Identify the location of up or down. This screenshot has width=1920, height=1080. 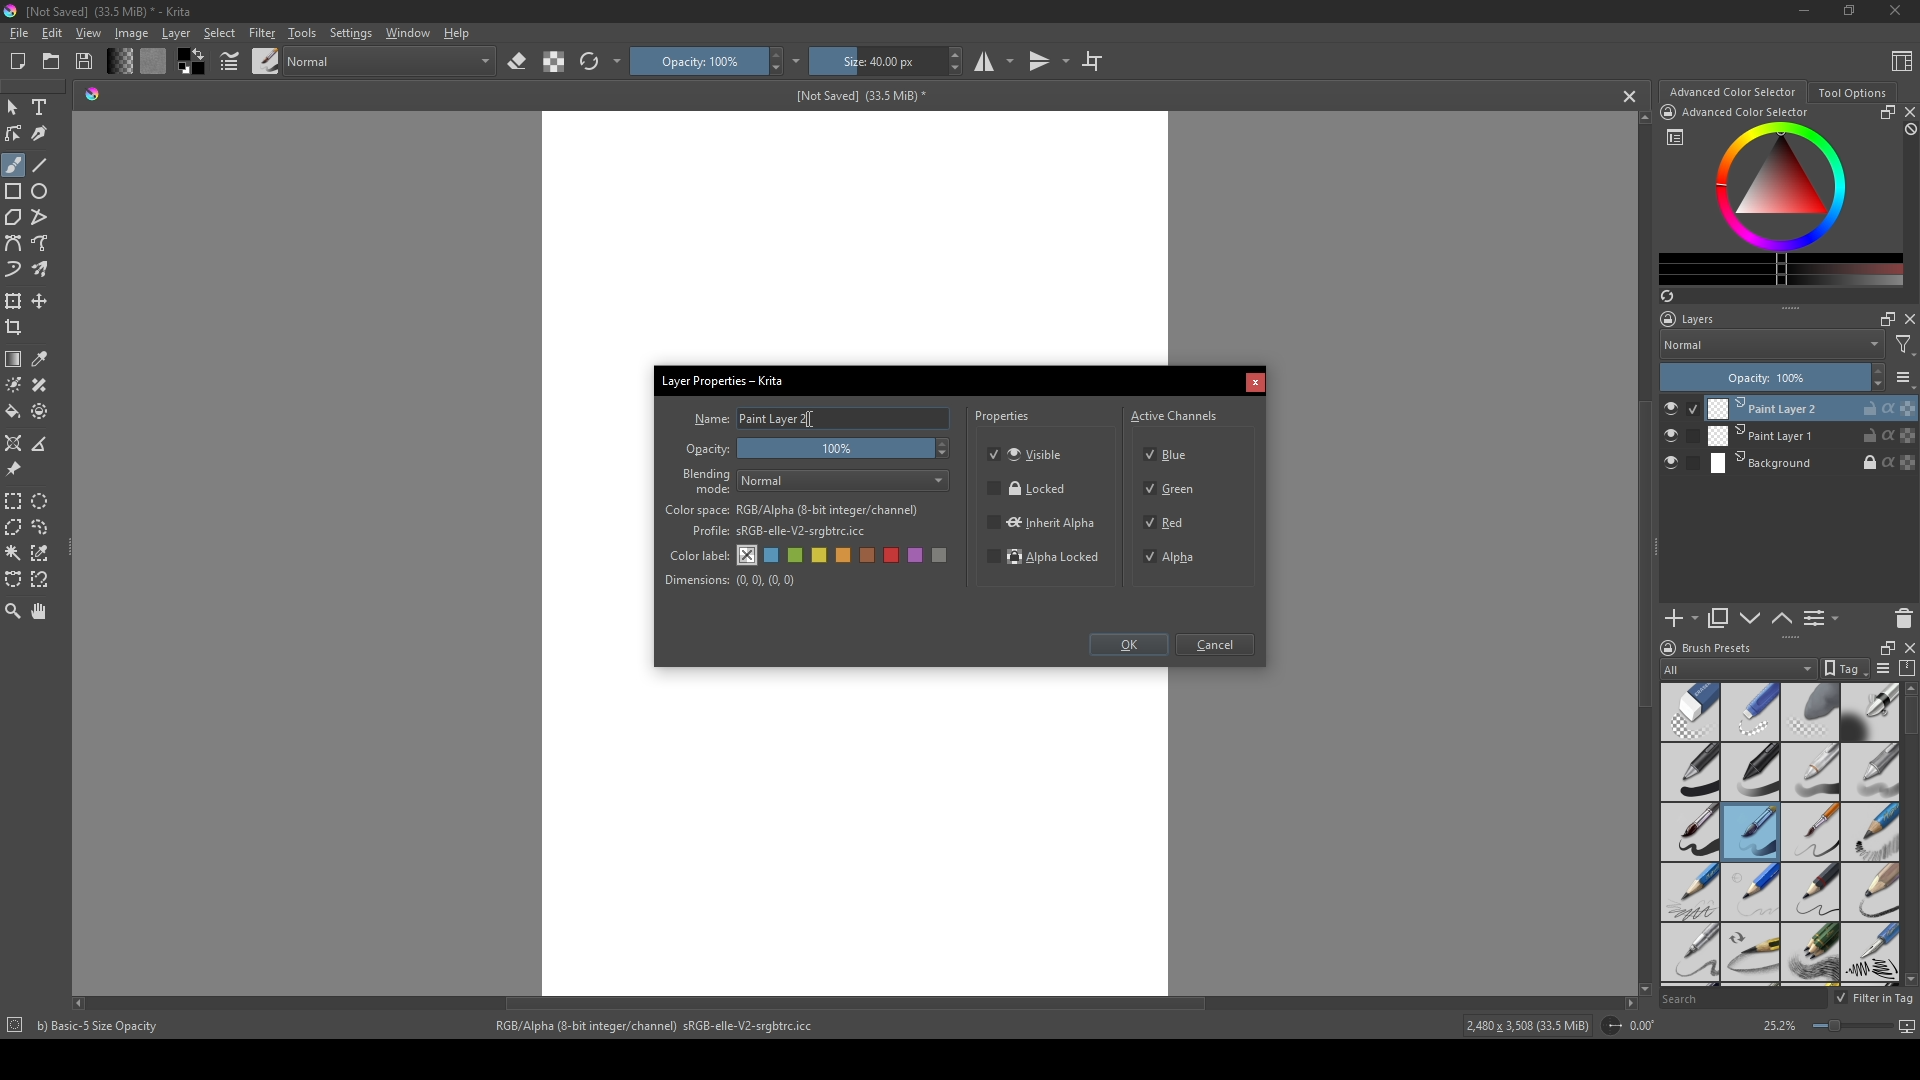
(1783, 618).